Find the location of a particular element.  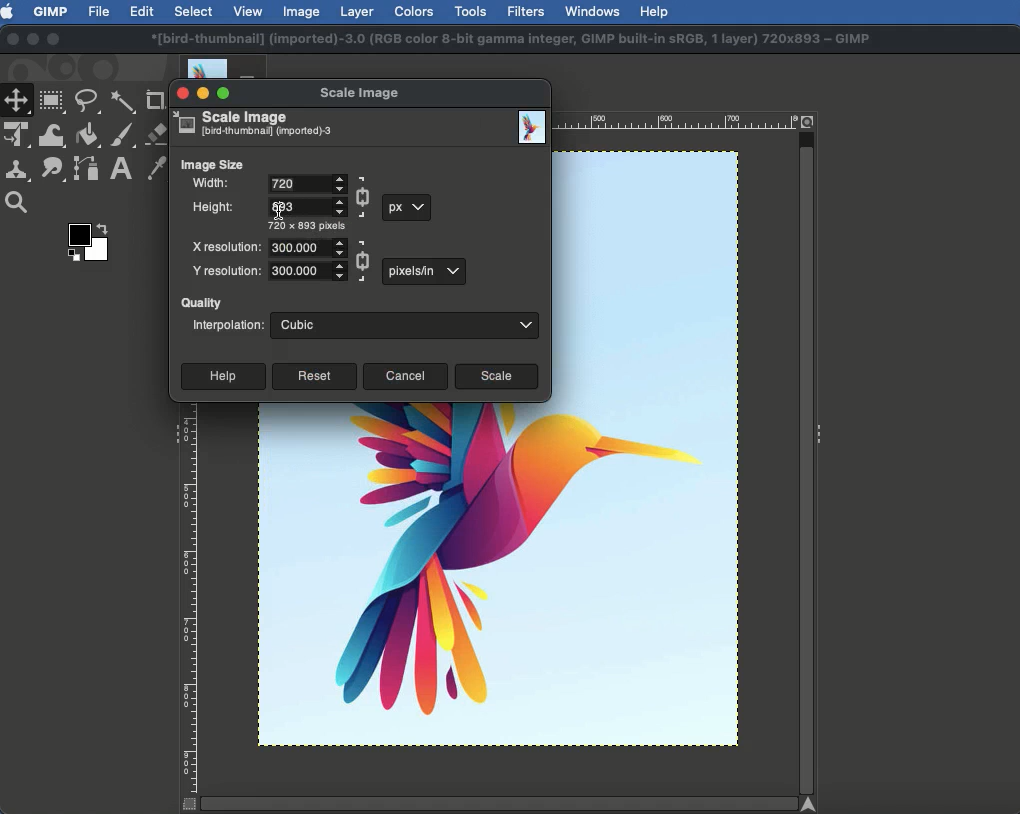

Text is located at coordinates (118, 170).